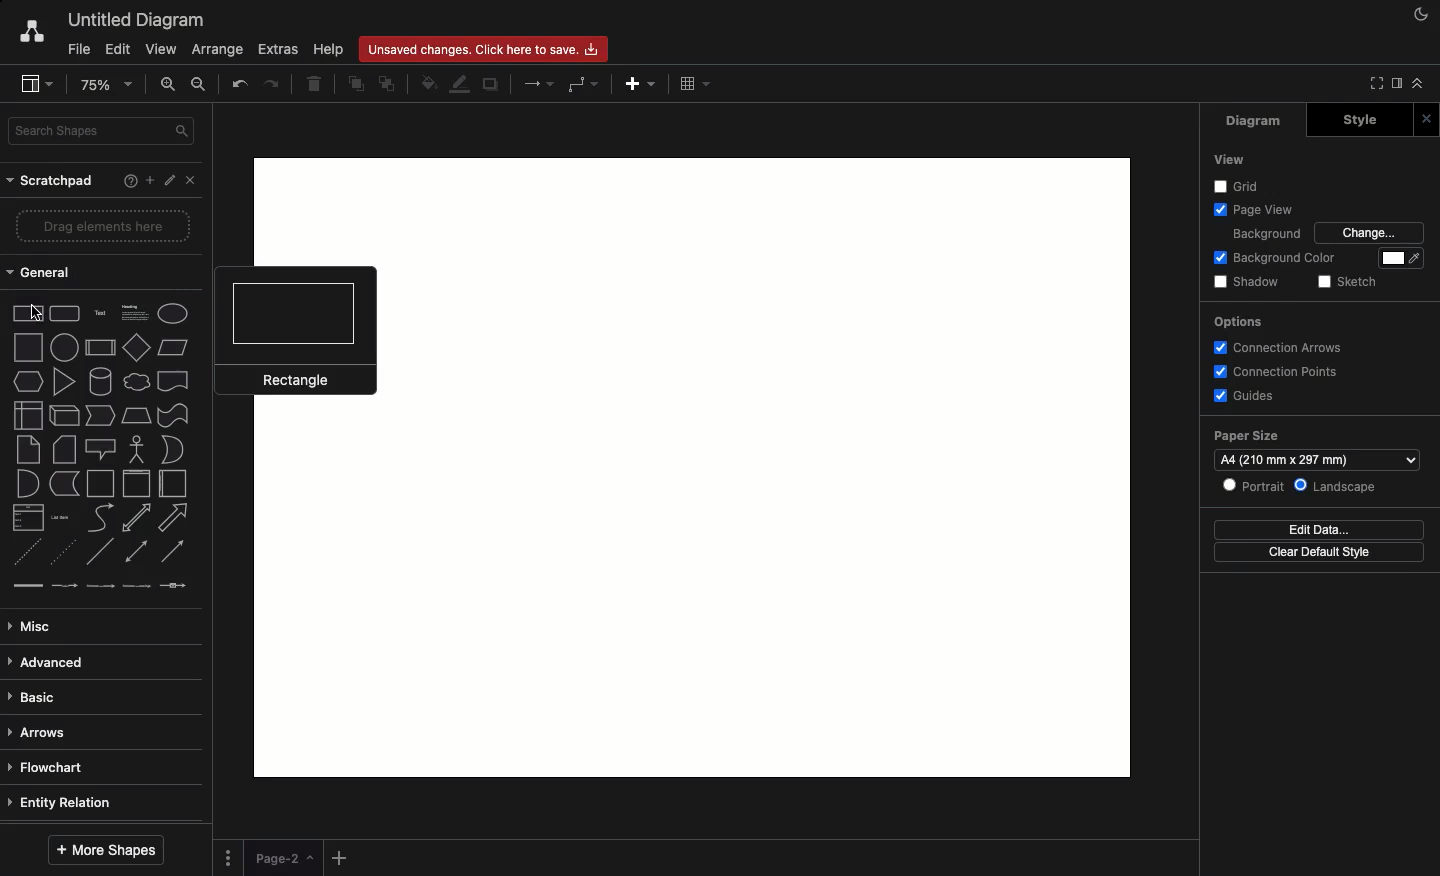  What do you see at coordinates (240, 85) in the screenshot?
I see `Undo` at bounding box center [240, 85].